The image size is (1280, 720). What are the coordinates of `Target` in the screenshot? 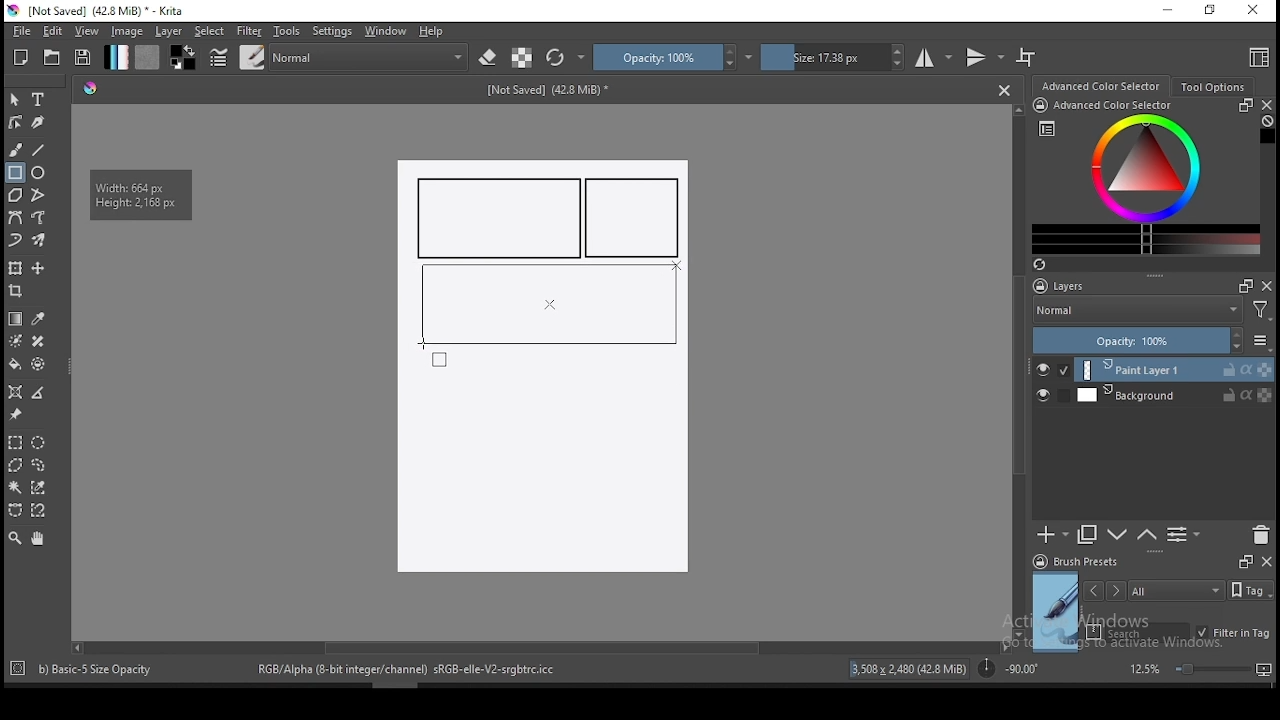 It's located at (19, 669).